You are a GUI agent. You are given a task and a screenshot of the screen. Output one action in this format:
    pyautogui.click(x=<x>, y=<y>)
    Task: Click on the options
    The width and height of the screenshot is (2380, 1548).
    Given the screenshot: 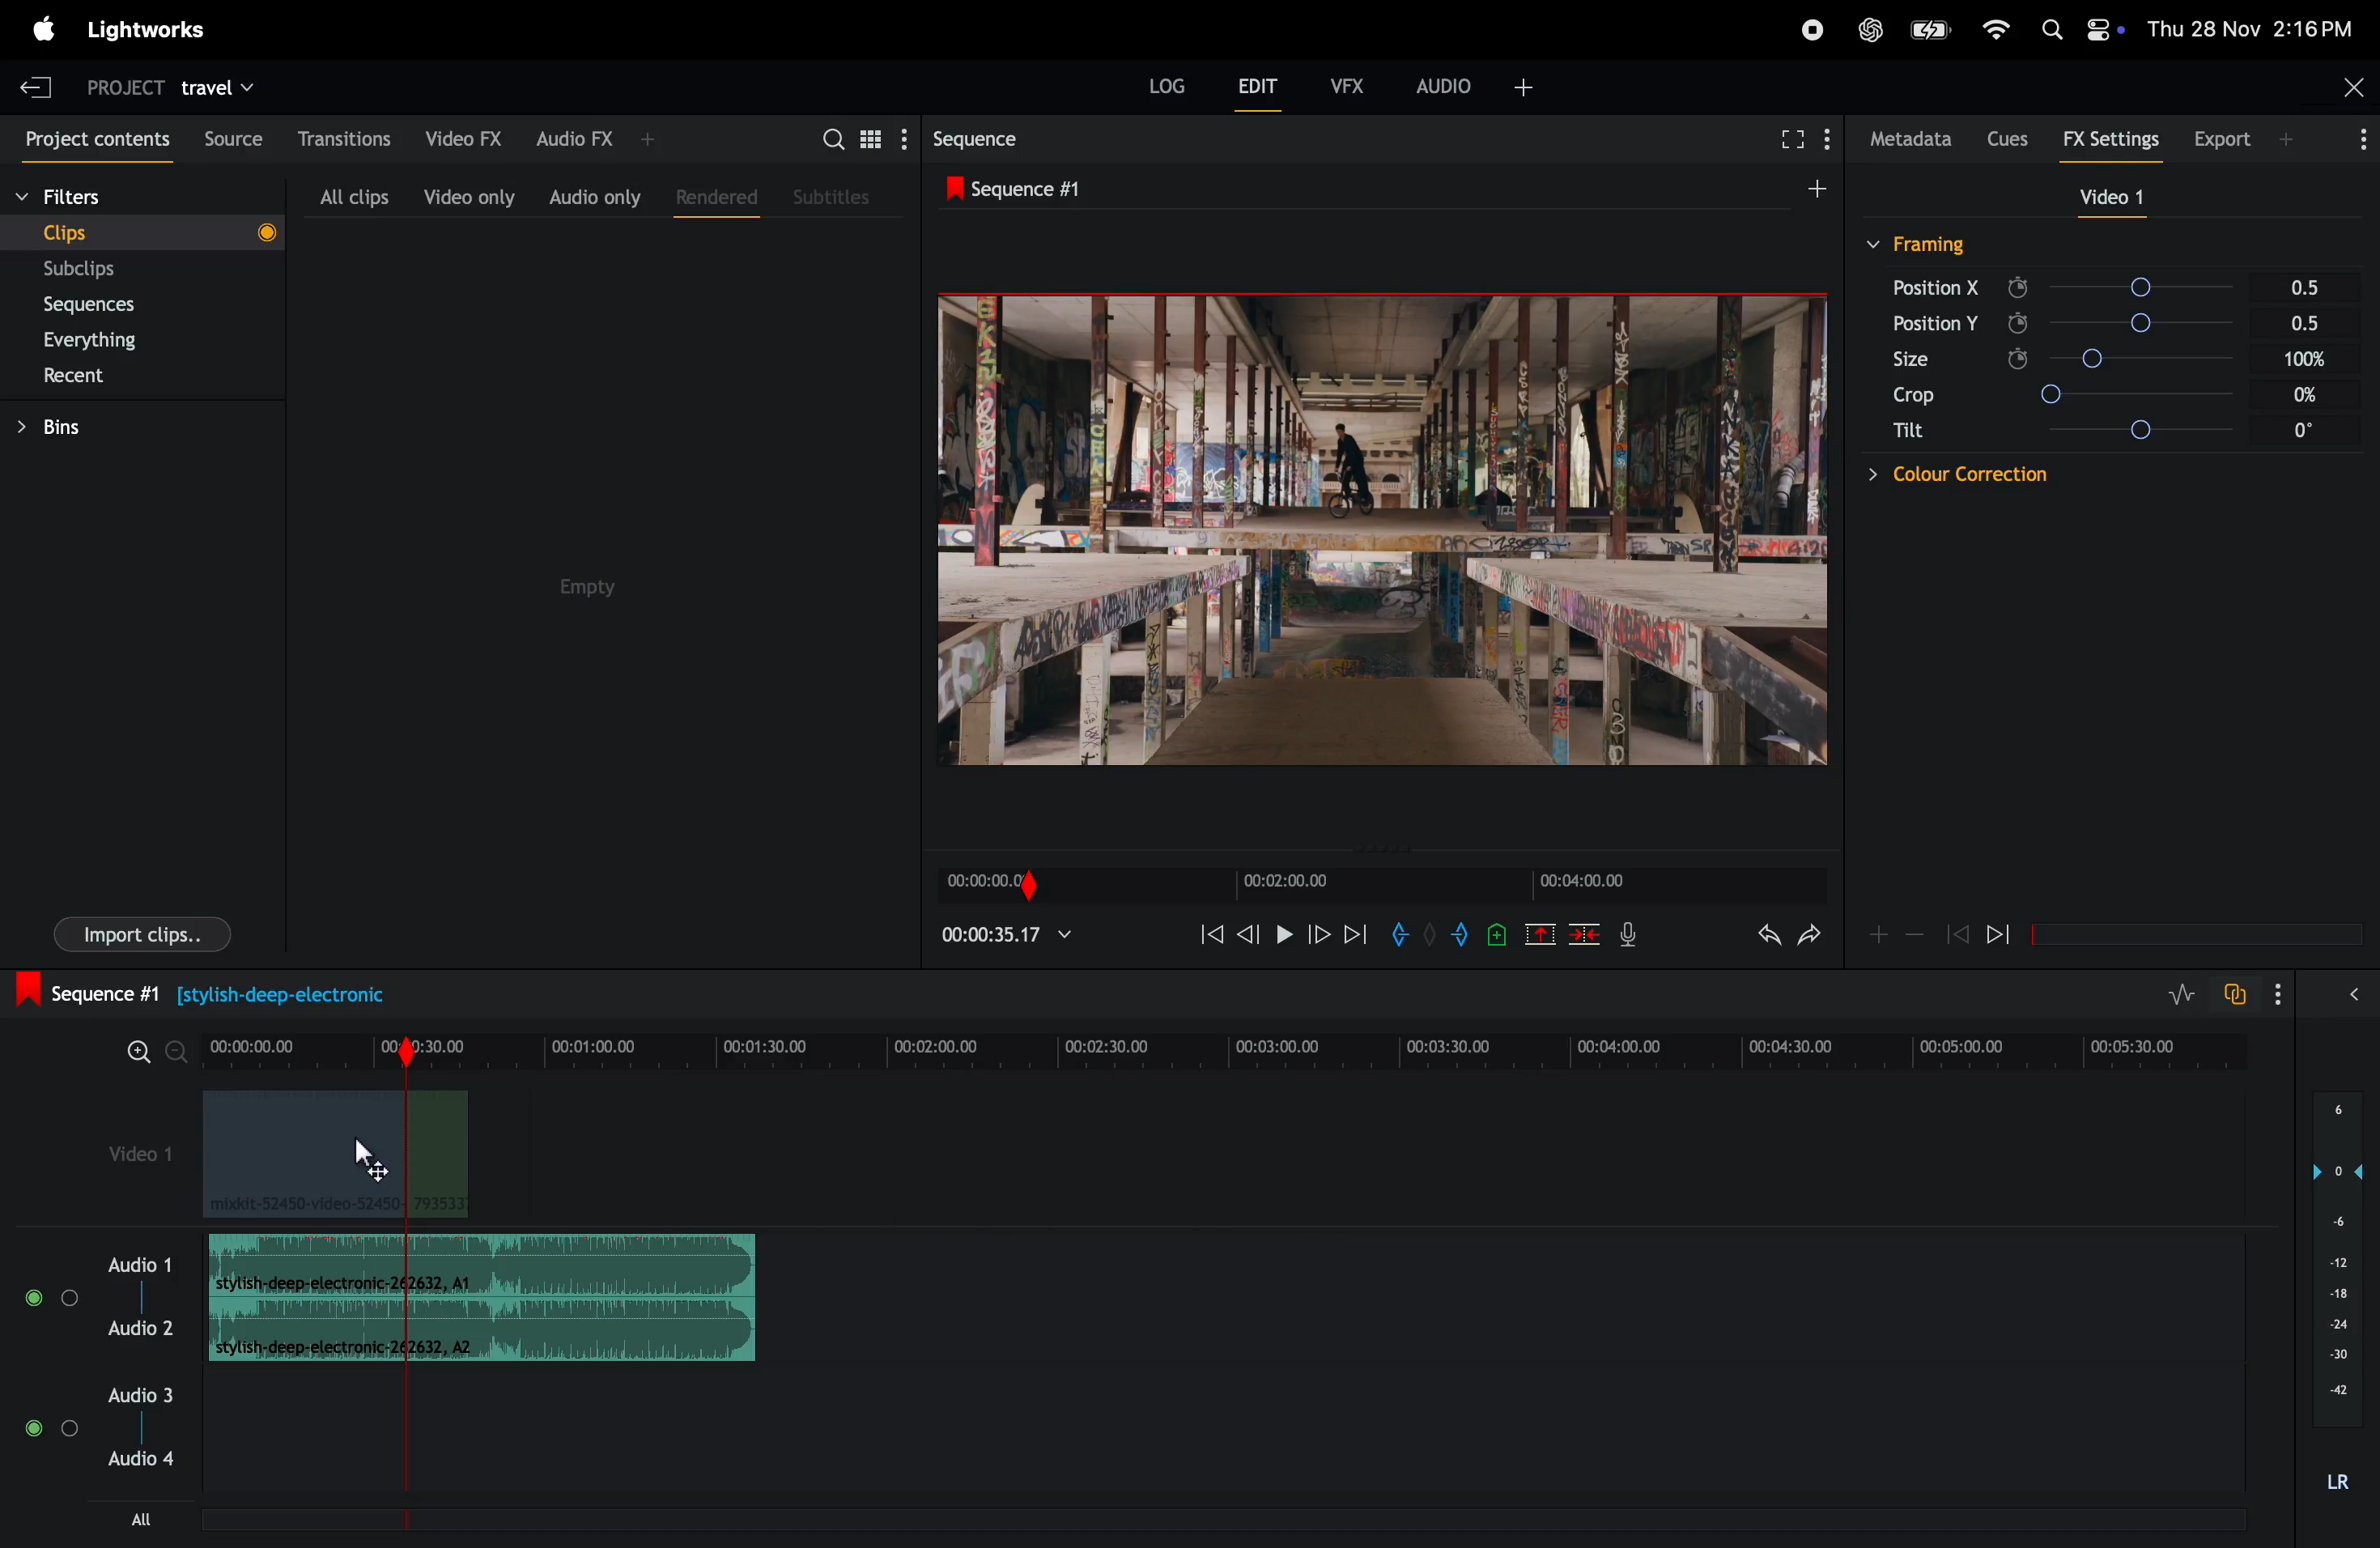 What is the action you would take?
    pyautogui.click(x=2360, y=992)
    